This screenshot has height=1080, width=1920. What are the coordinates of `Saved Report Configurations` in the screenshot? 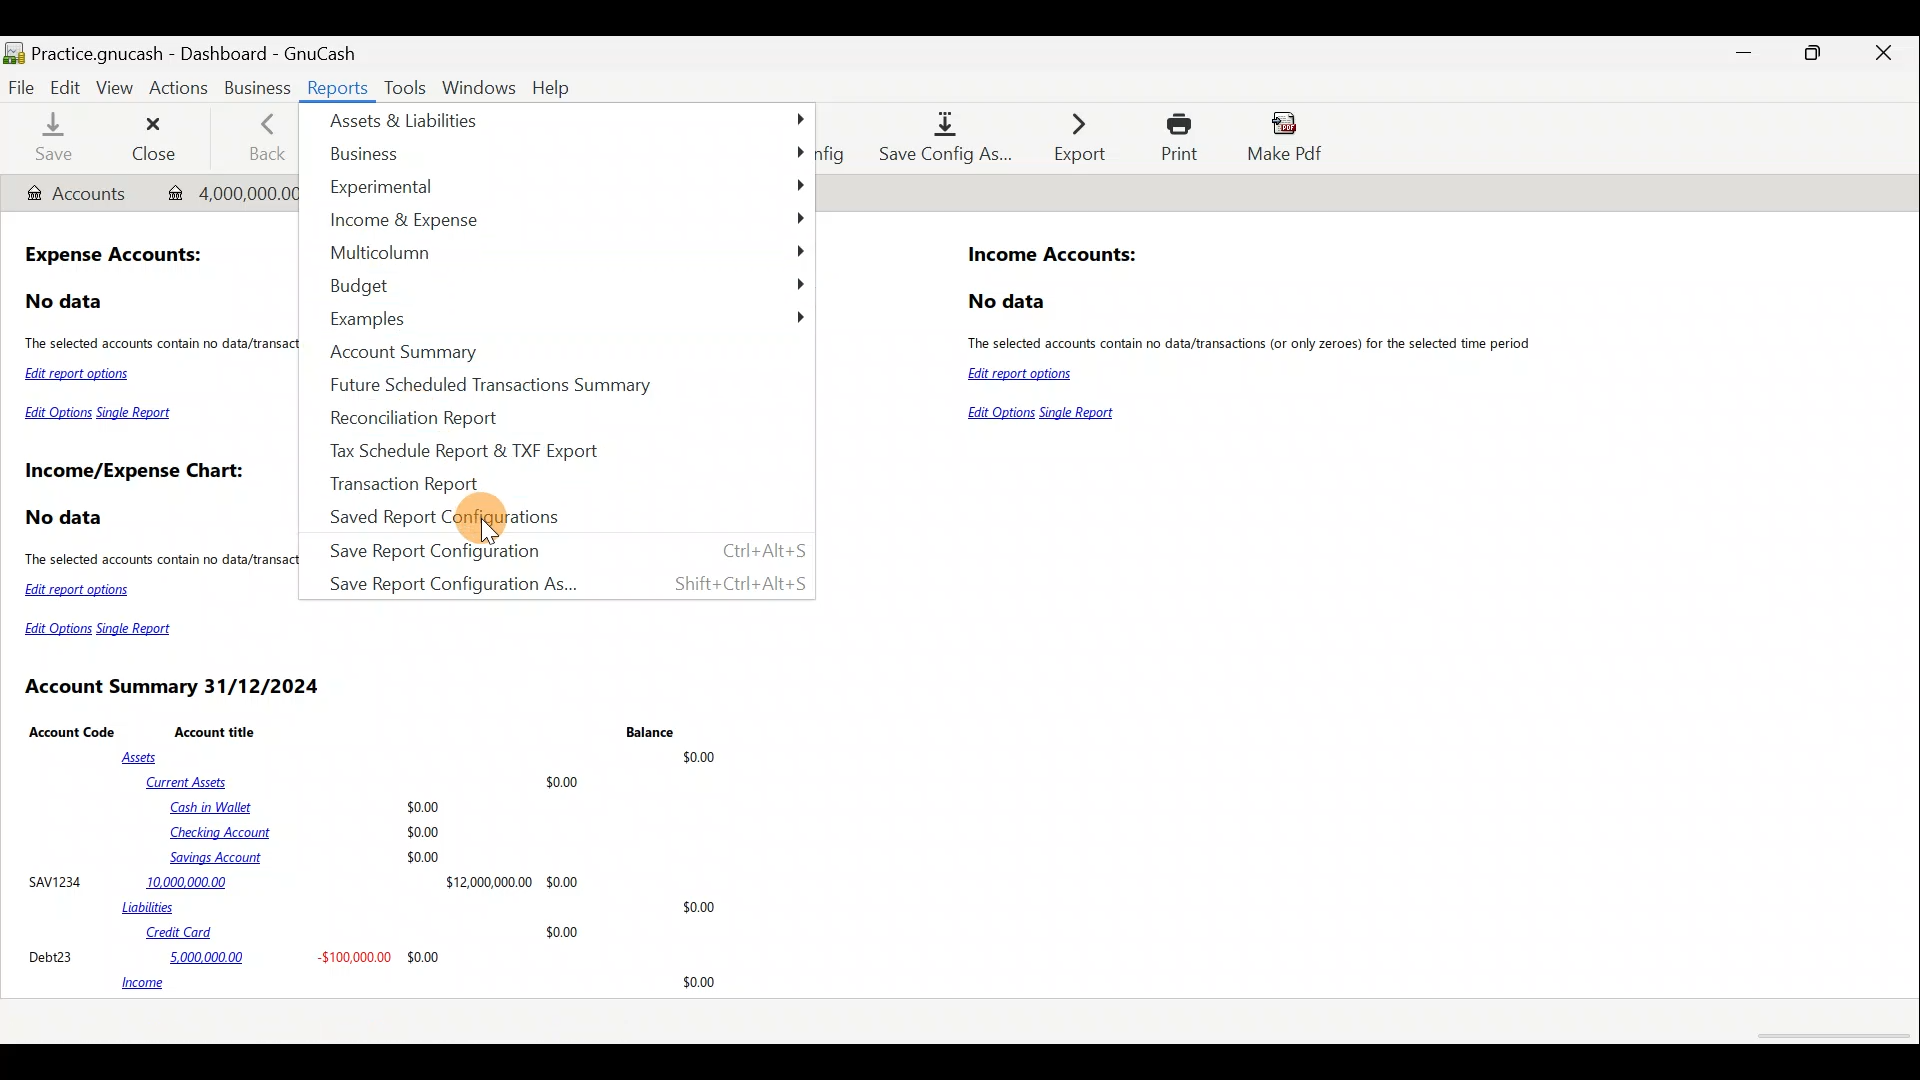 It's located at (447, 517).